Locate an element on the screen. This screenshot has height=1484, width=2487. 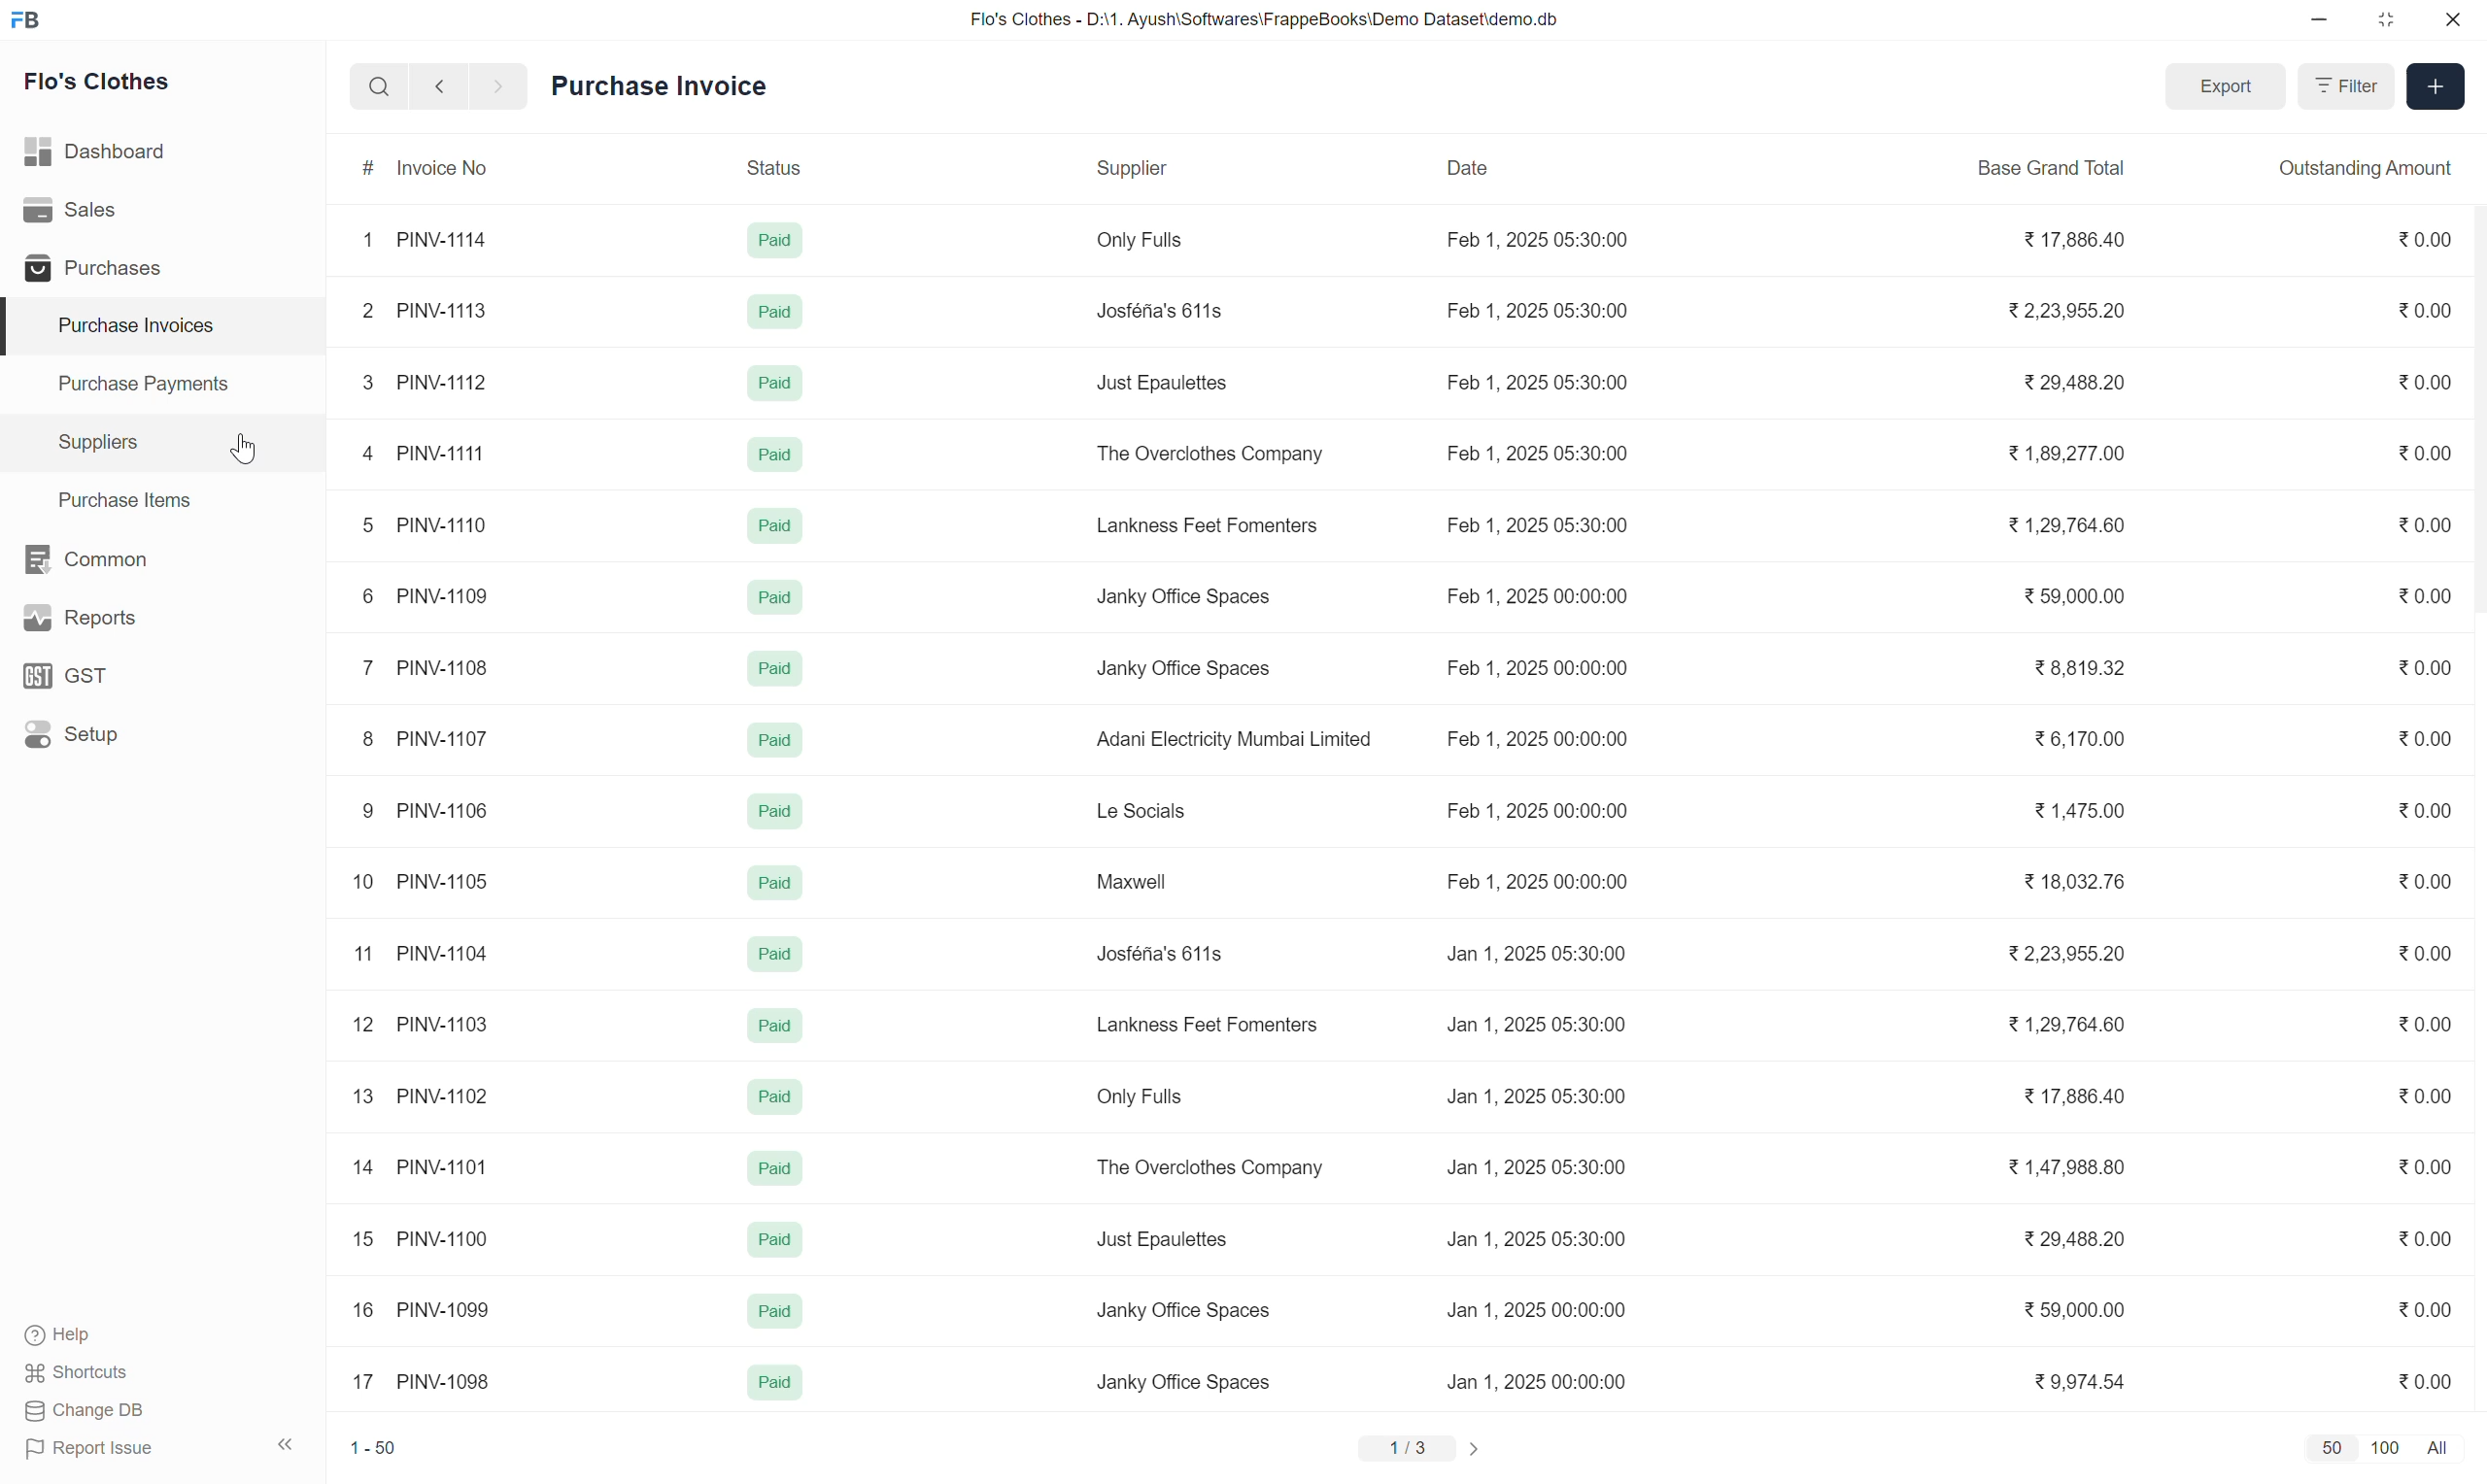
1 is located at coordinates (366, 243).